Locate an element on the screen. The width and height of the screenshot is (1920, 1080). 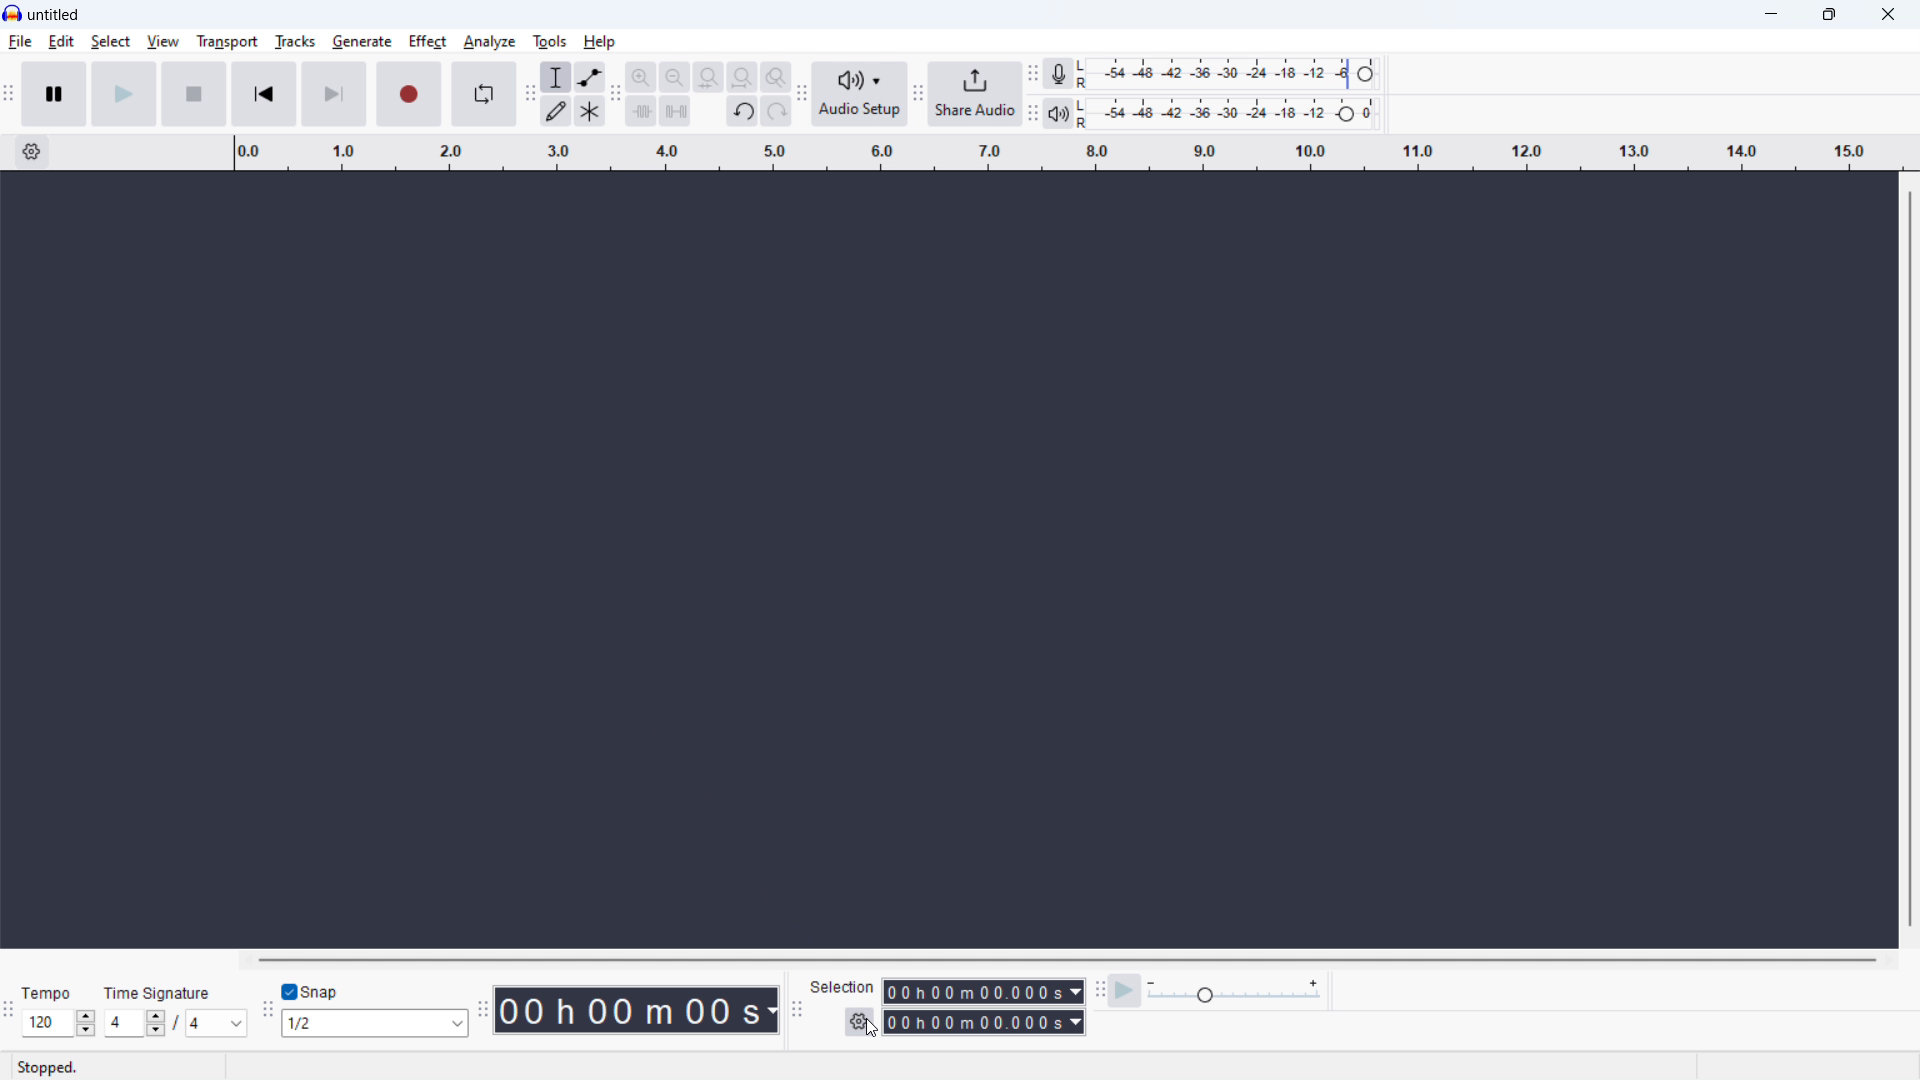
generate is located at coordinates (361, 42).